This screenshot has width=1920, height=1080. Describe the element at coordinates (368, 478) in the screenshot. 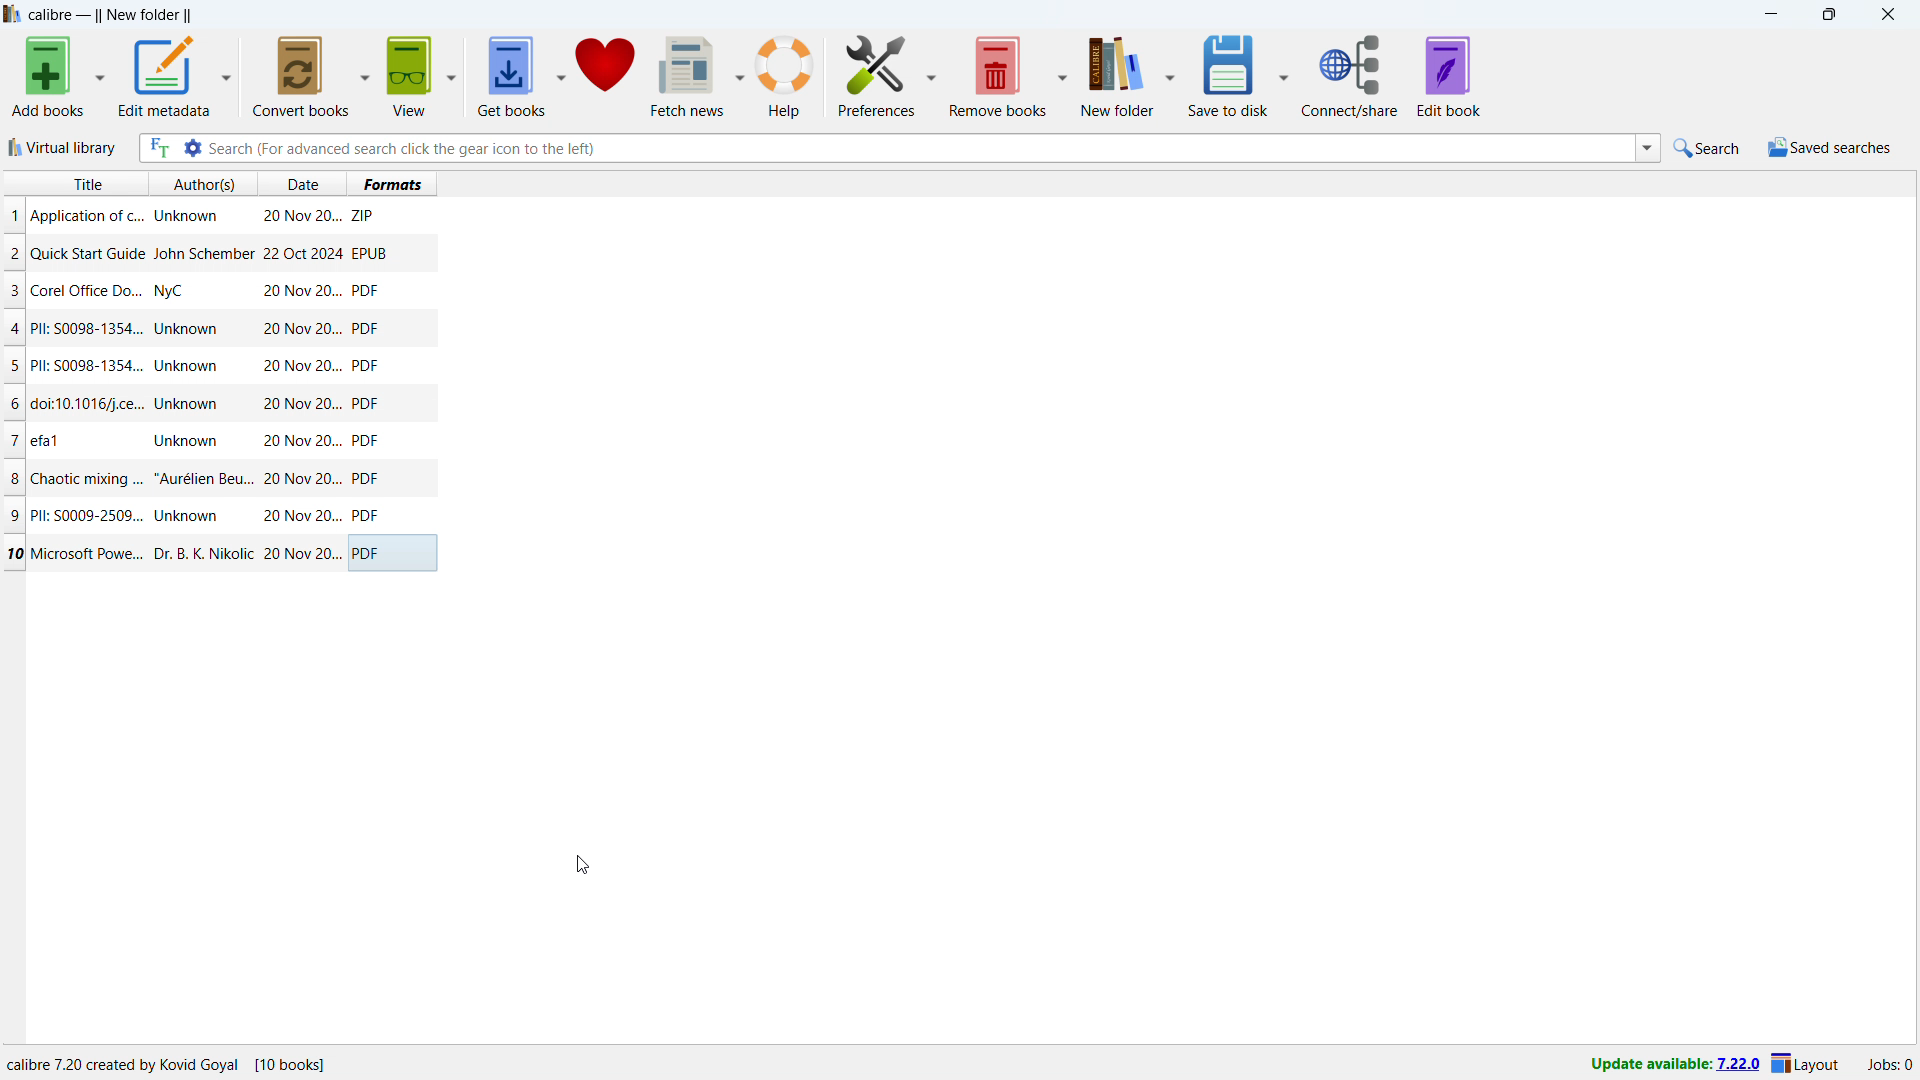

I see `PDF` at that location.